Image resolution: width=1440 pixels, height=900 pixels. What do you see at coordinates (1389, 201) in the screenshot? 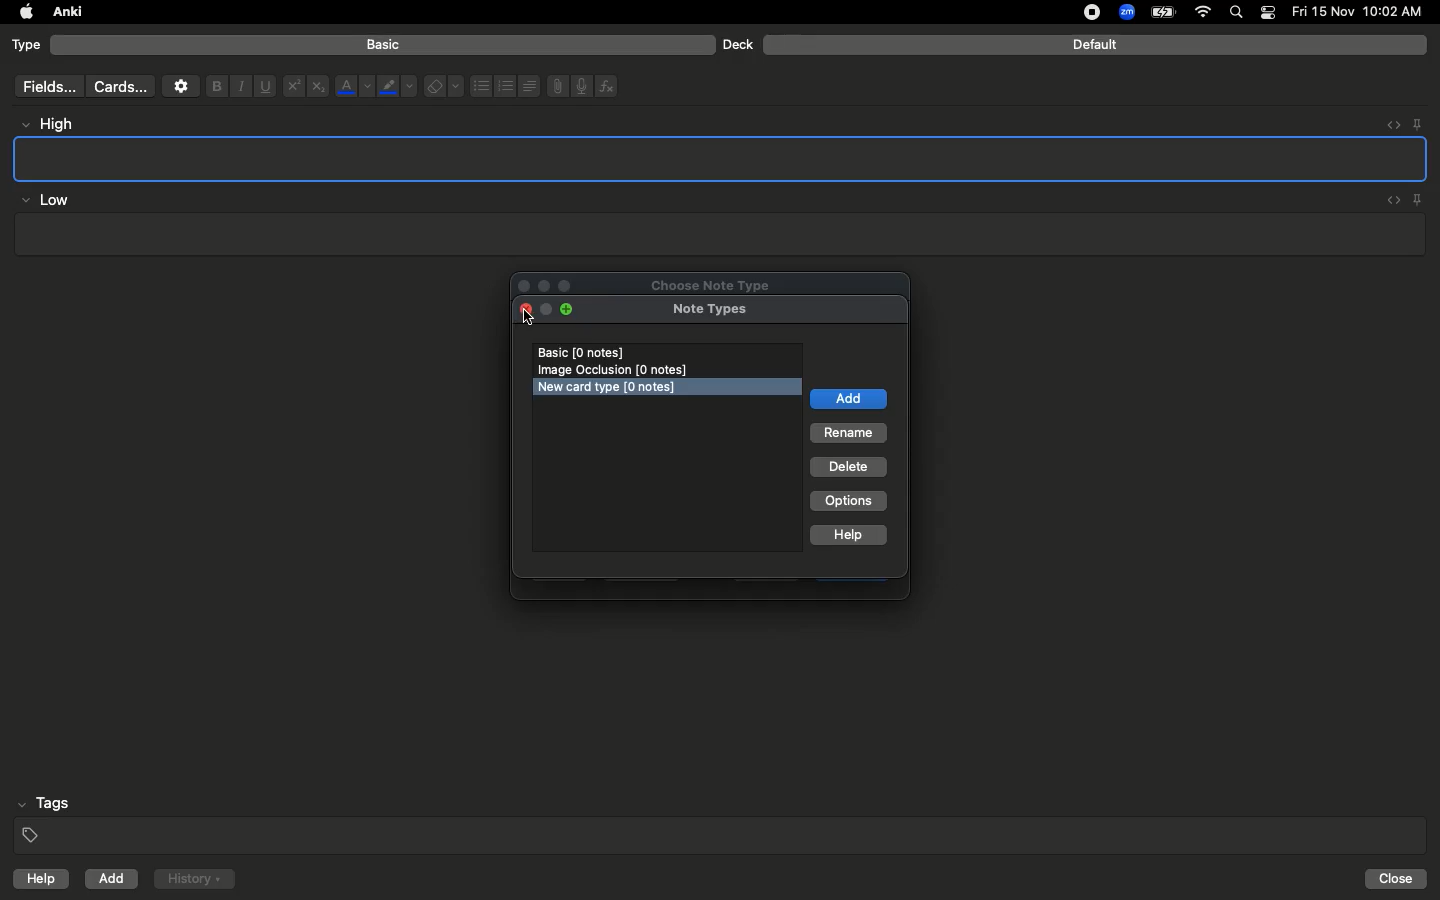
I see `Embed` at bounding box center [1389, 201].